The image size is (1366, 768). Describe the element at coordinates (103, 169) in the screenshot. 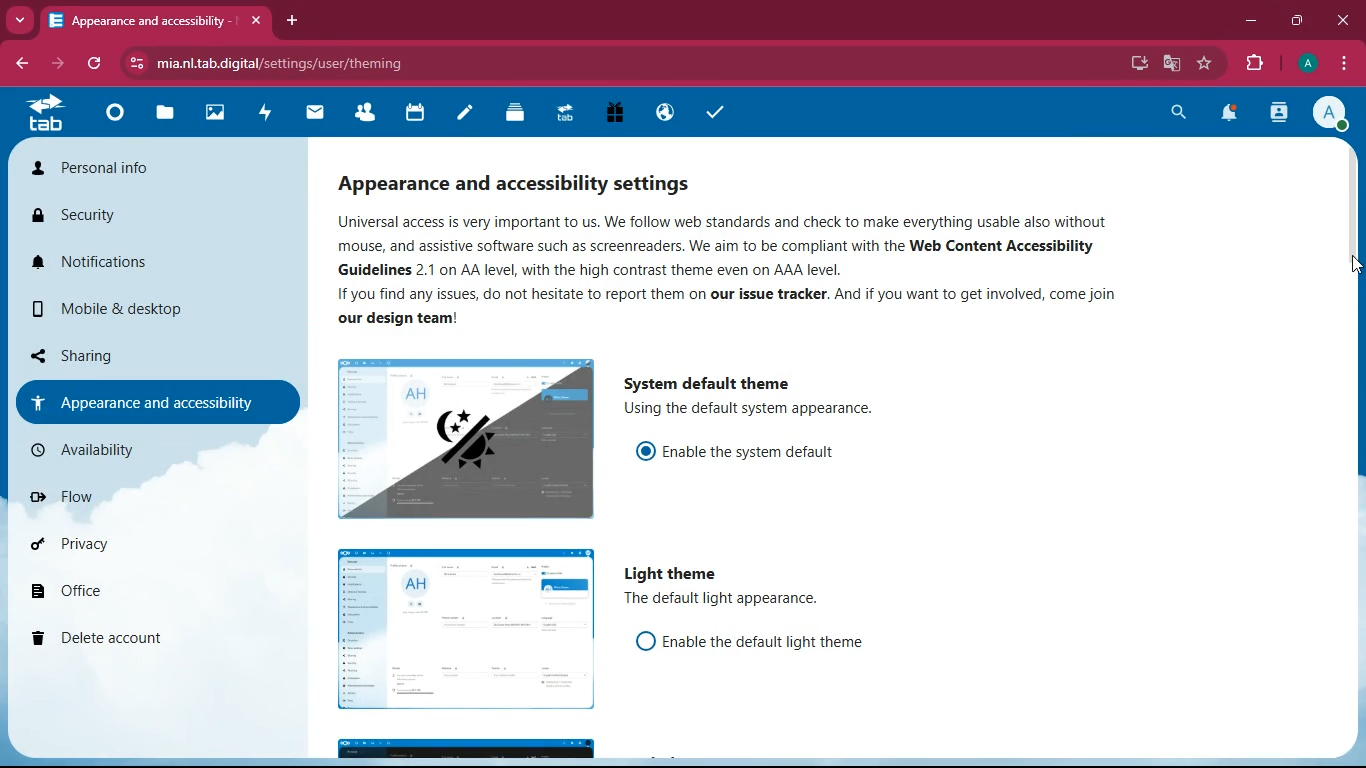

I see `personal info` at that location.